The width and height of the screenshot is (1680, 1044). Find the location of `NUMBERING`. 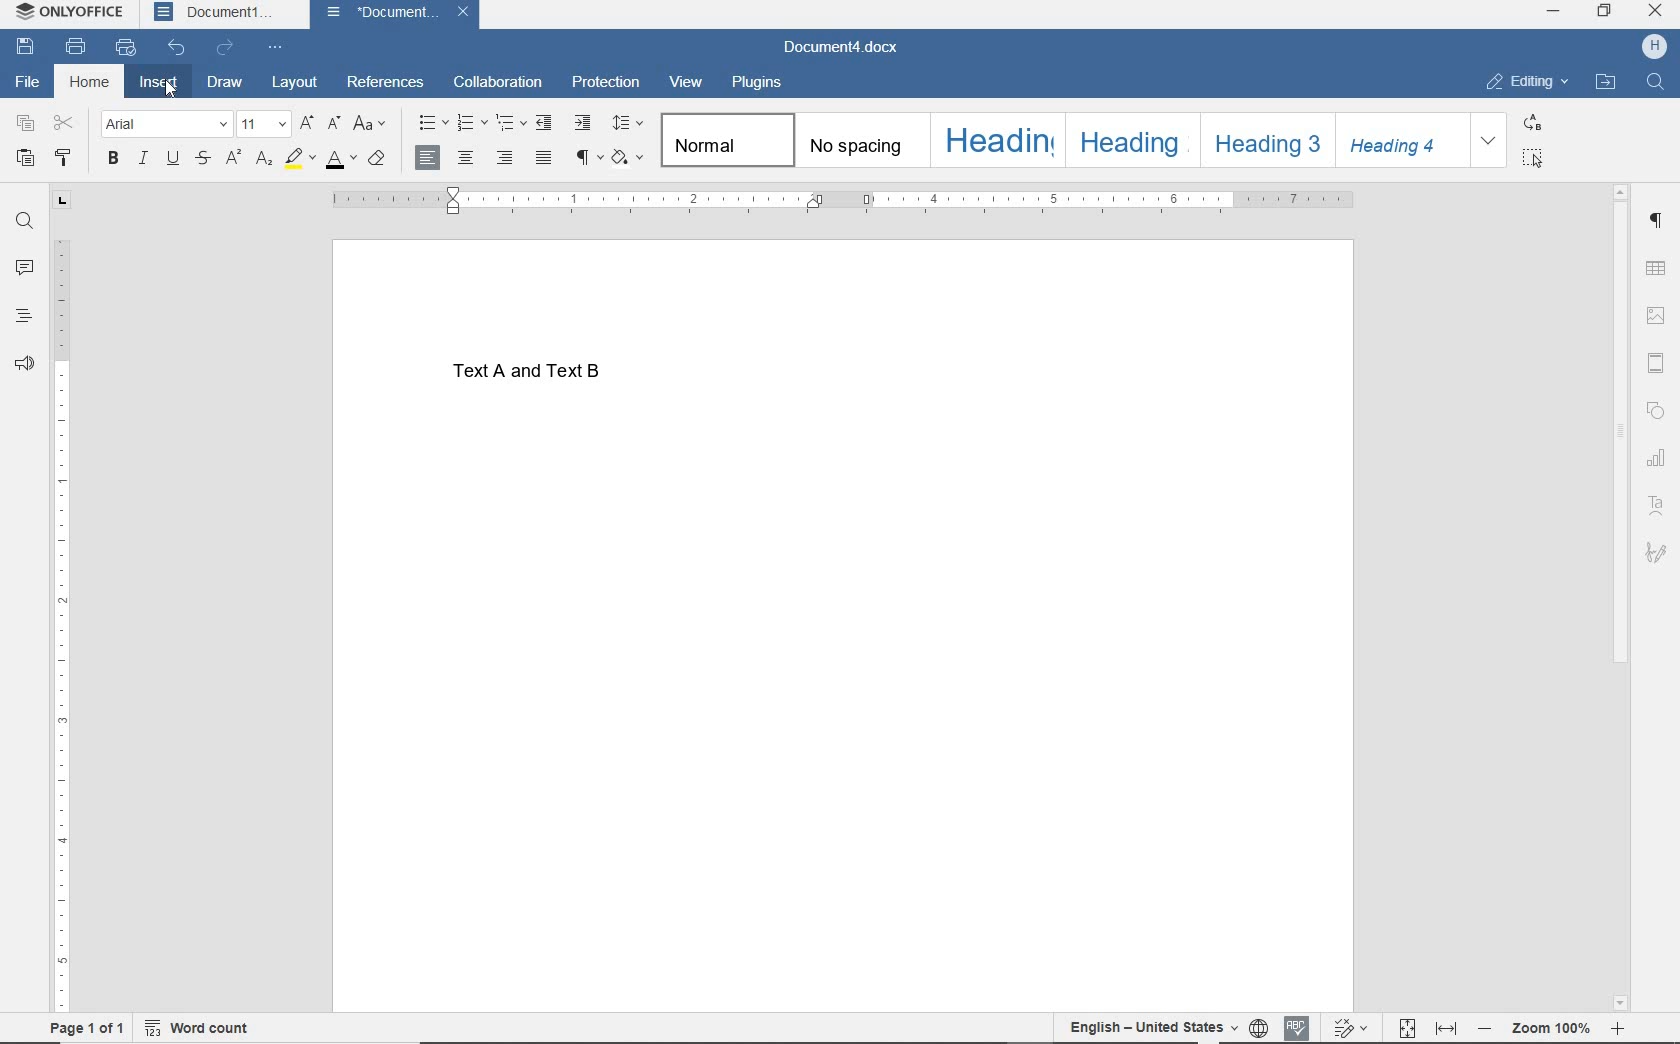

NUMBERING is located at coordinates (470, 124).